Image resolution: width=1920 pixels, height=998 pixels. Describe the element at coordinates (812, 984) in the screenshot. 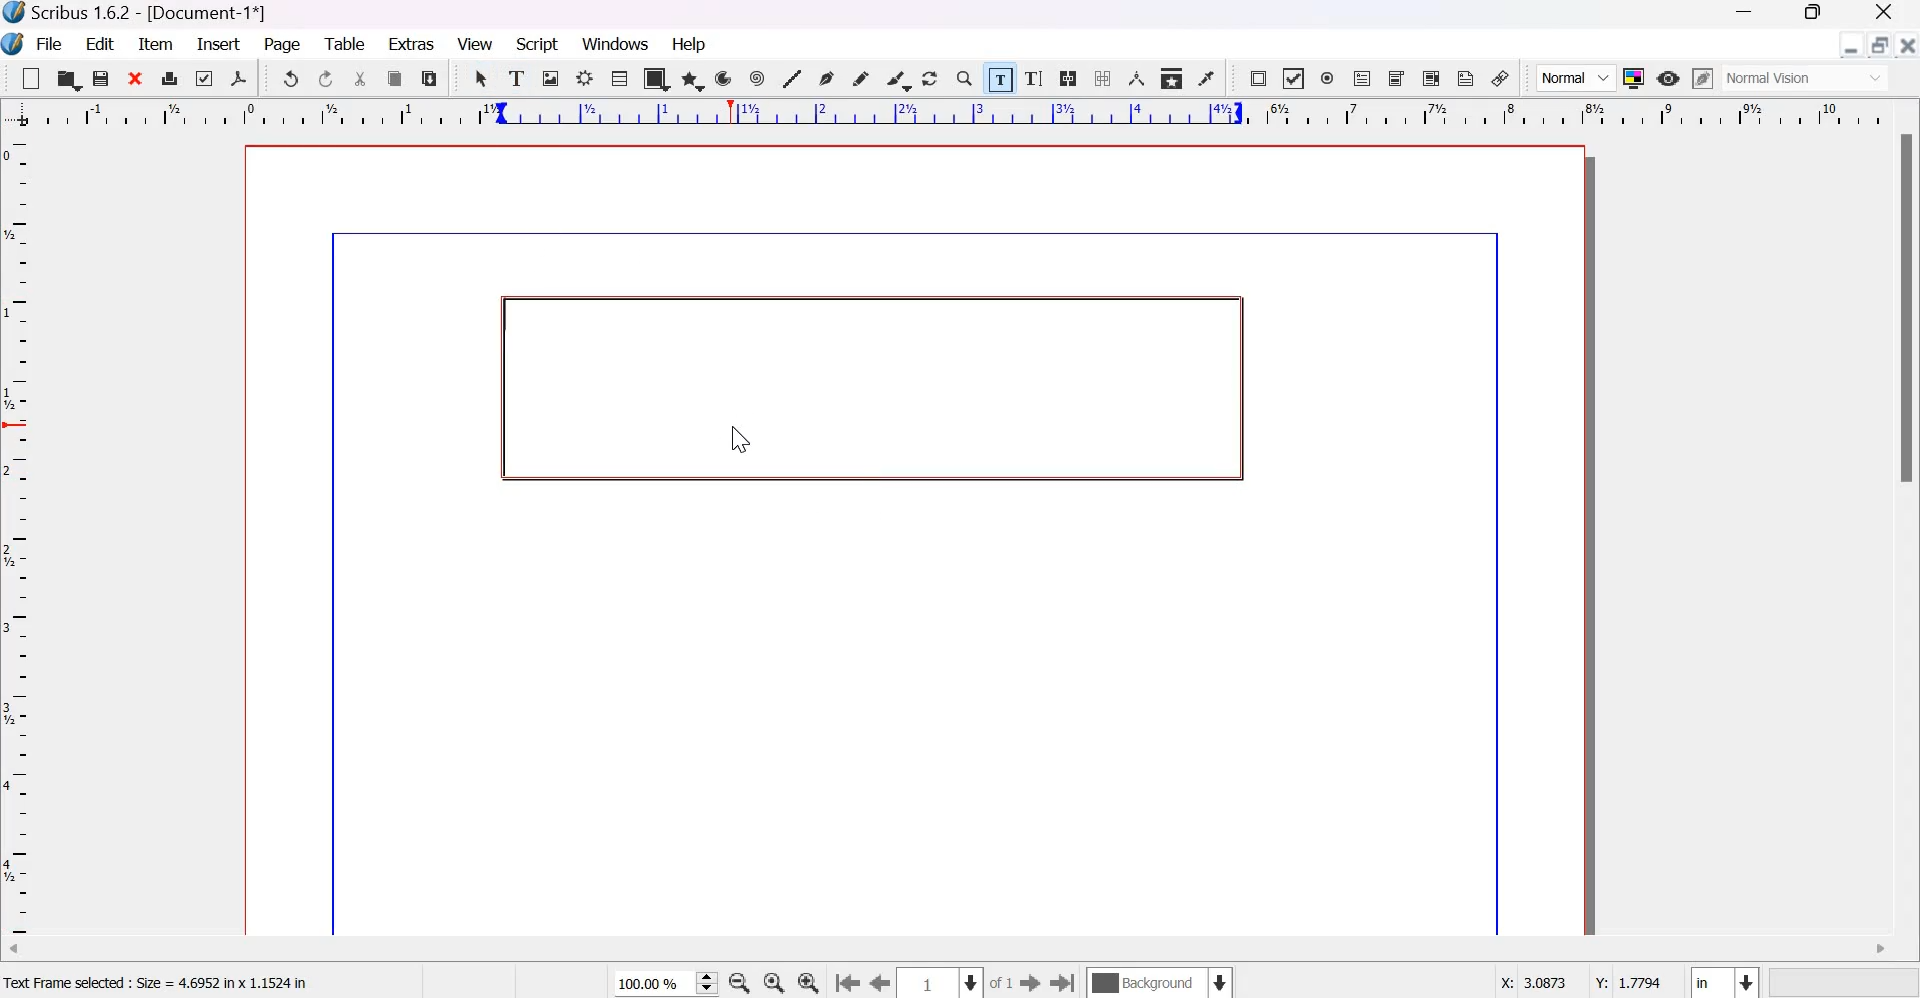

I see `` at that location.